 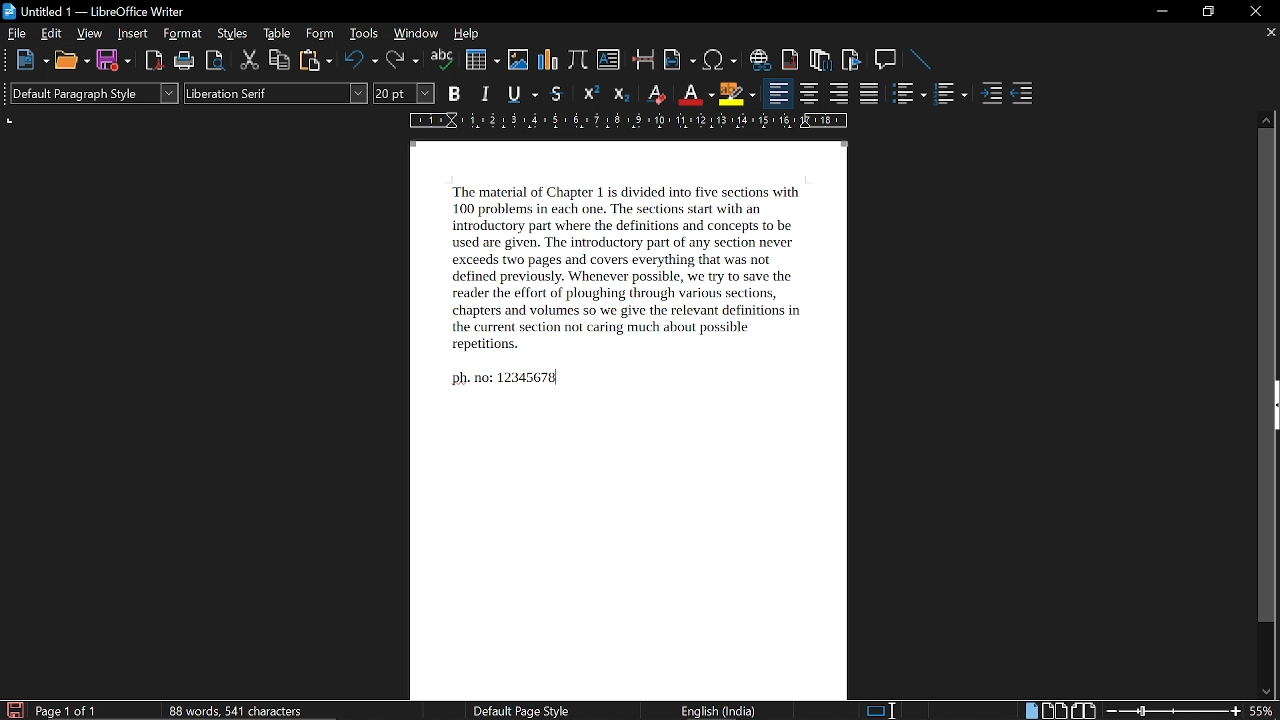 I want to click on save, so click(x=14, y=710).